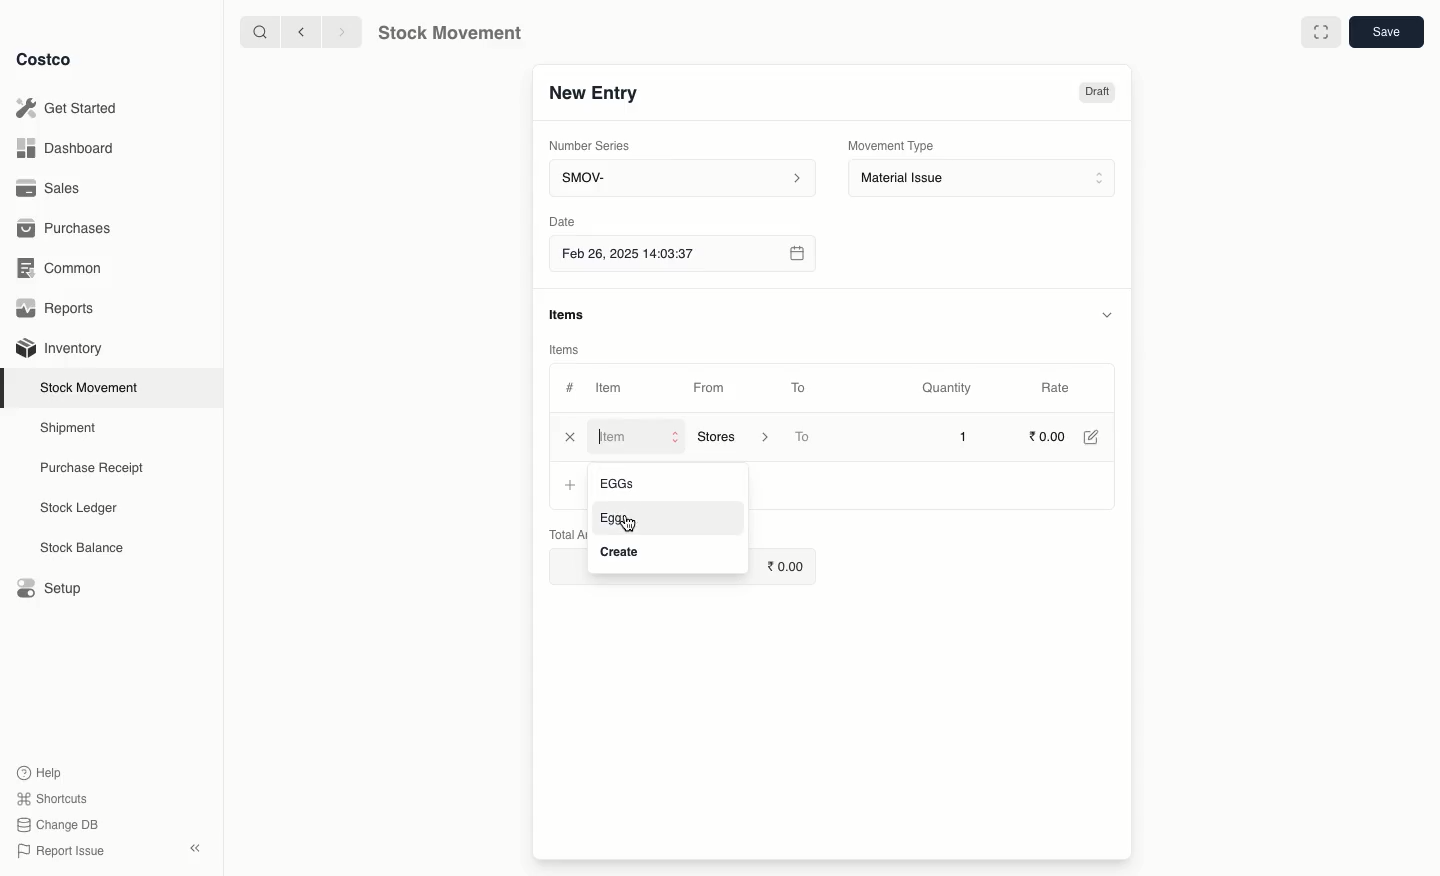  Describe the element at coordinates (69, 429) in the screenshot. I see `Shipment` at that location.